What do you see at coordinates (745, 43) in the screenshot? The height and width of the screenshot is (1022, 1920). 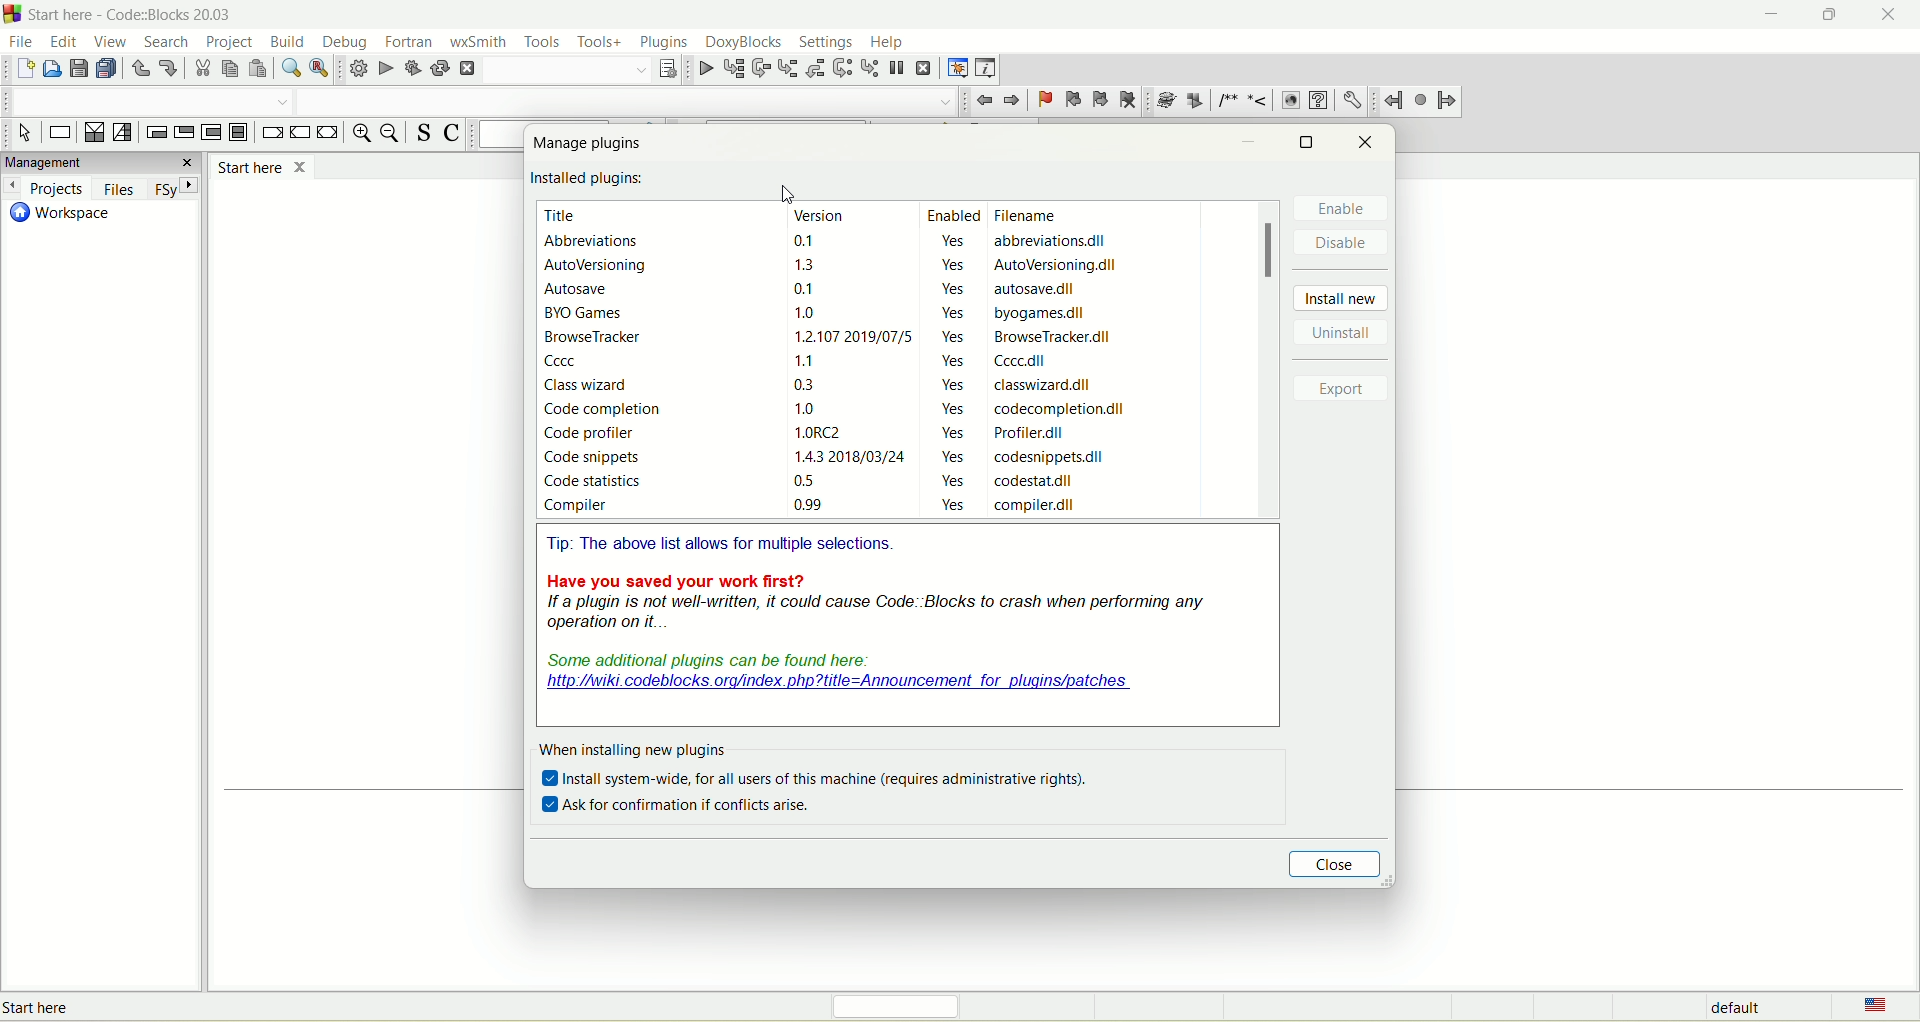 I see `doxyblocks` at bounding box center [745, 43].